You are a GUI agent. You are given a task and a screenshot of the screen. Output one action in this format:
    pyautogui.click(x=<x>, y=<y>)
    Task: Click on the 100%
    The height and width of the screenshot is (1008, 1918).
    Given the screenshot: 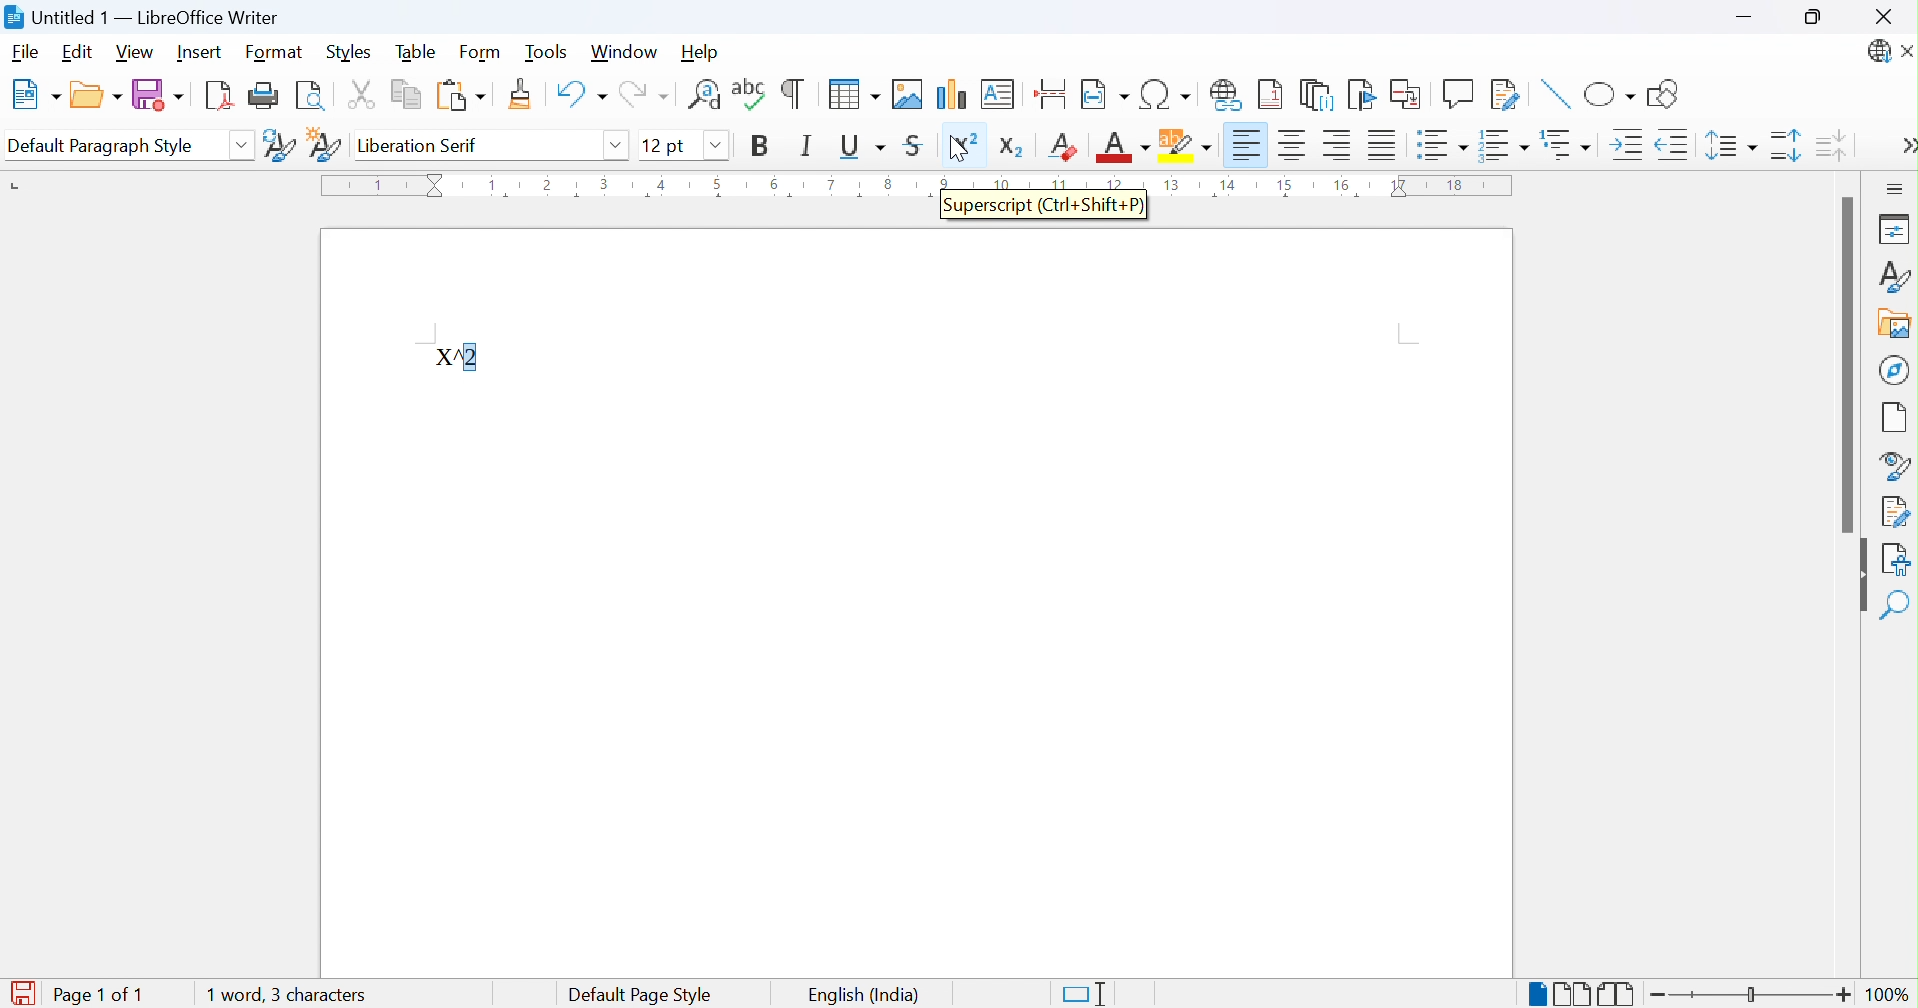 What is the action you would take?
    pyautogui.click(x=1887, y=995)
    